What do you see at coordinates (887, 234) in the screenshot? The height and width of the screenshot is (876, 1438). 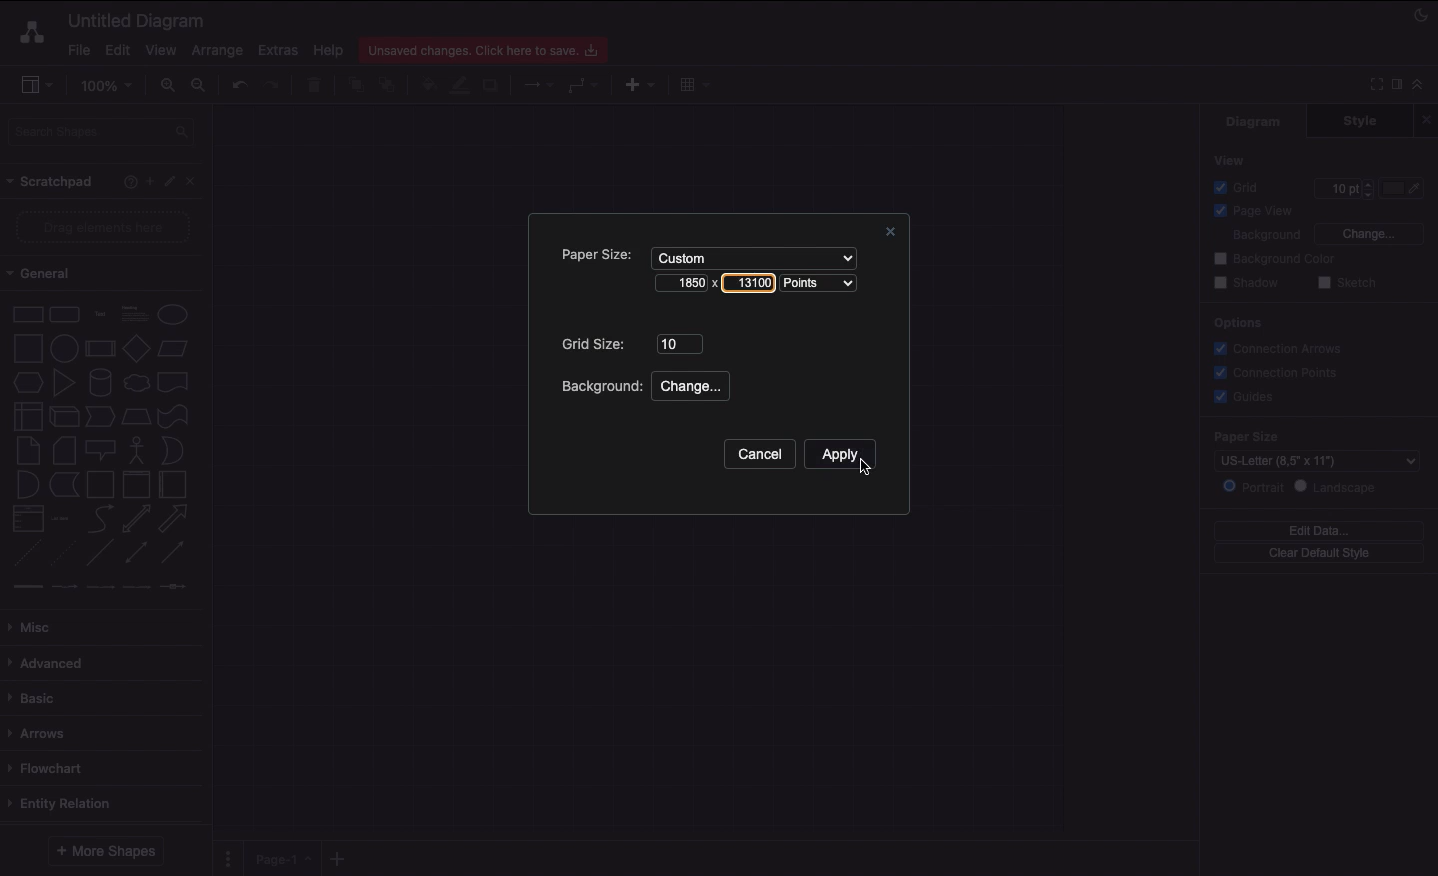 I see `Close` at bounding box center [887, 234].